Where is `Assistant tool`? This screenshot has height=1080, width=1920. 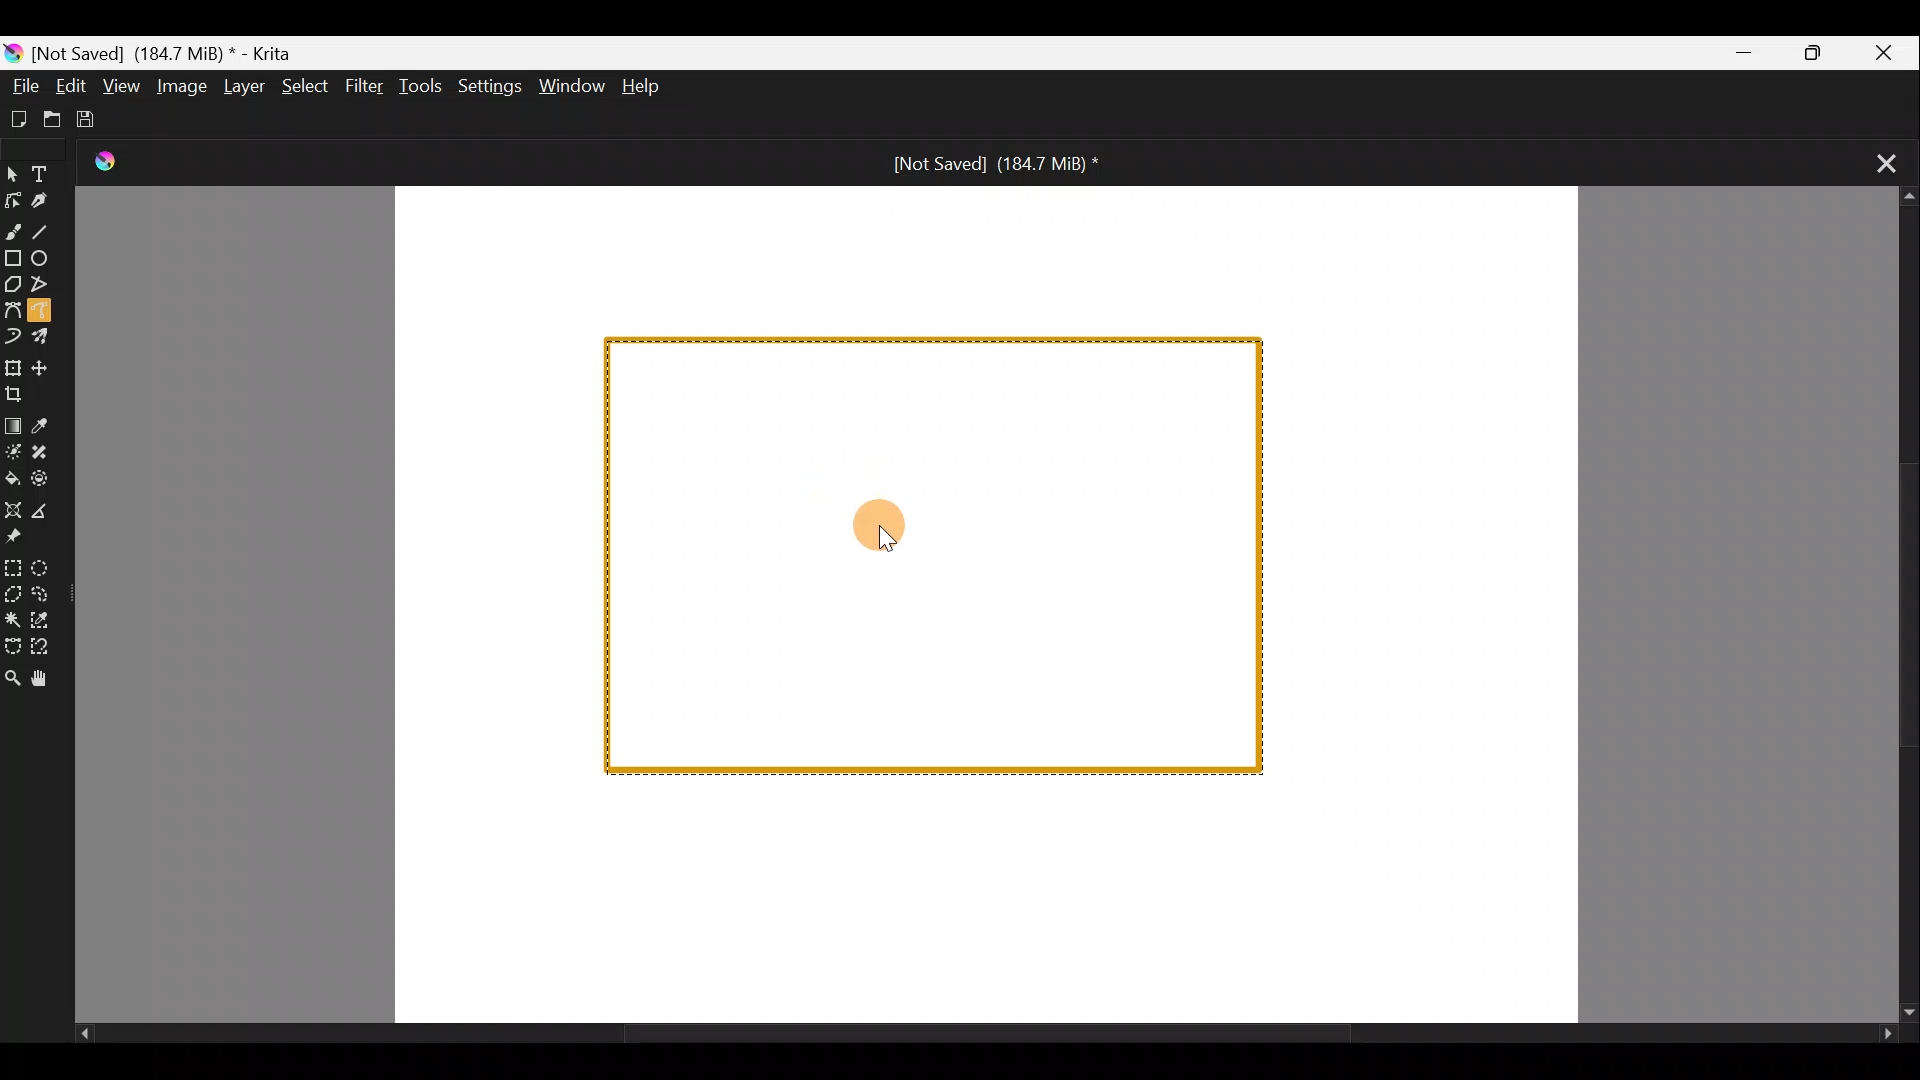
Assistant tool is located at coordinates (12, 509).